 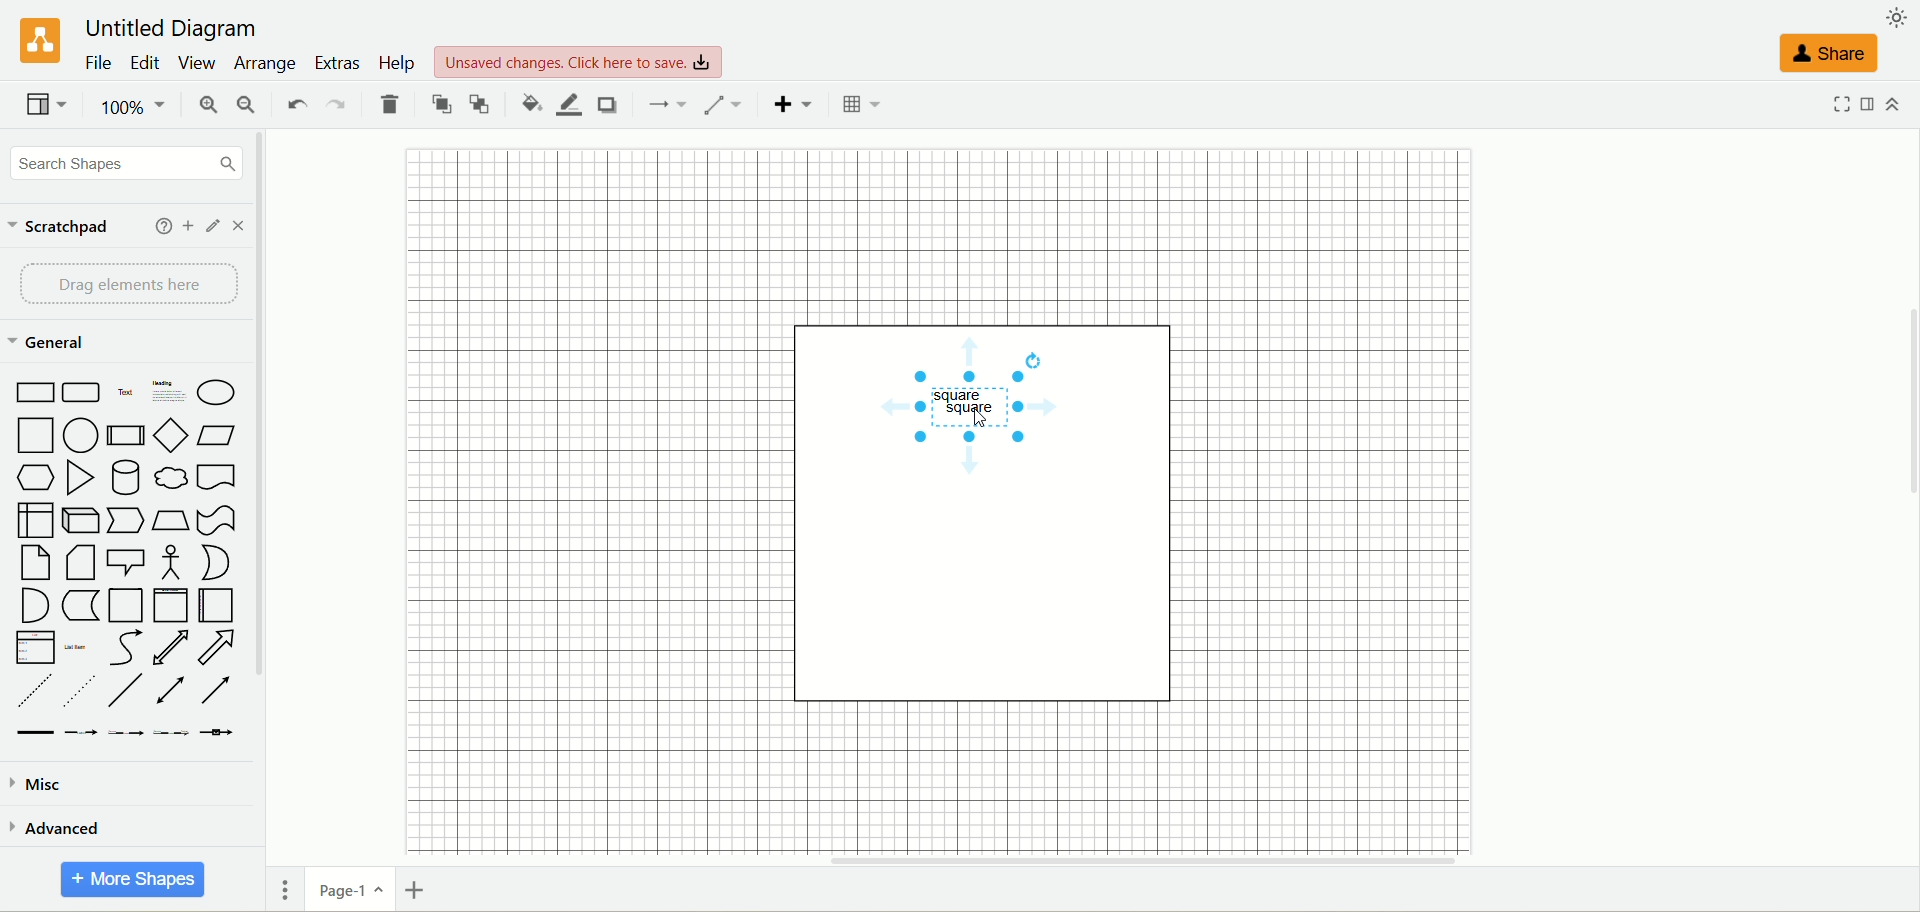 I want to click on insert, so click(x=795, y=104).